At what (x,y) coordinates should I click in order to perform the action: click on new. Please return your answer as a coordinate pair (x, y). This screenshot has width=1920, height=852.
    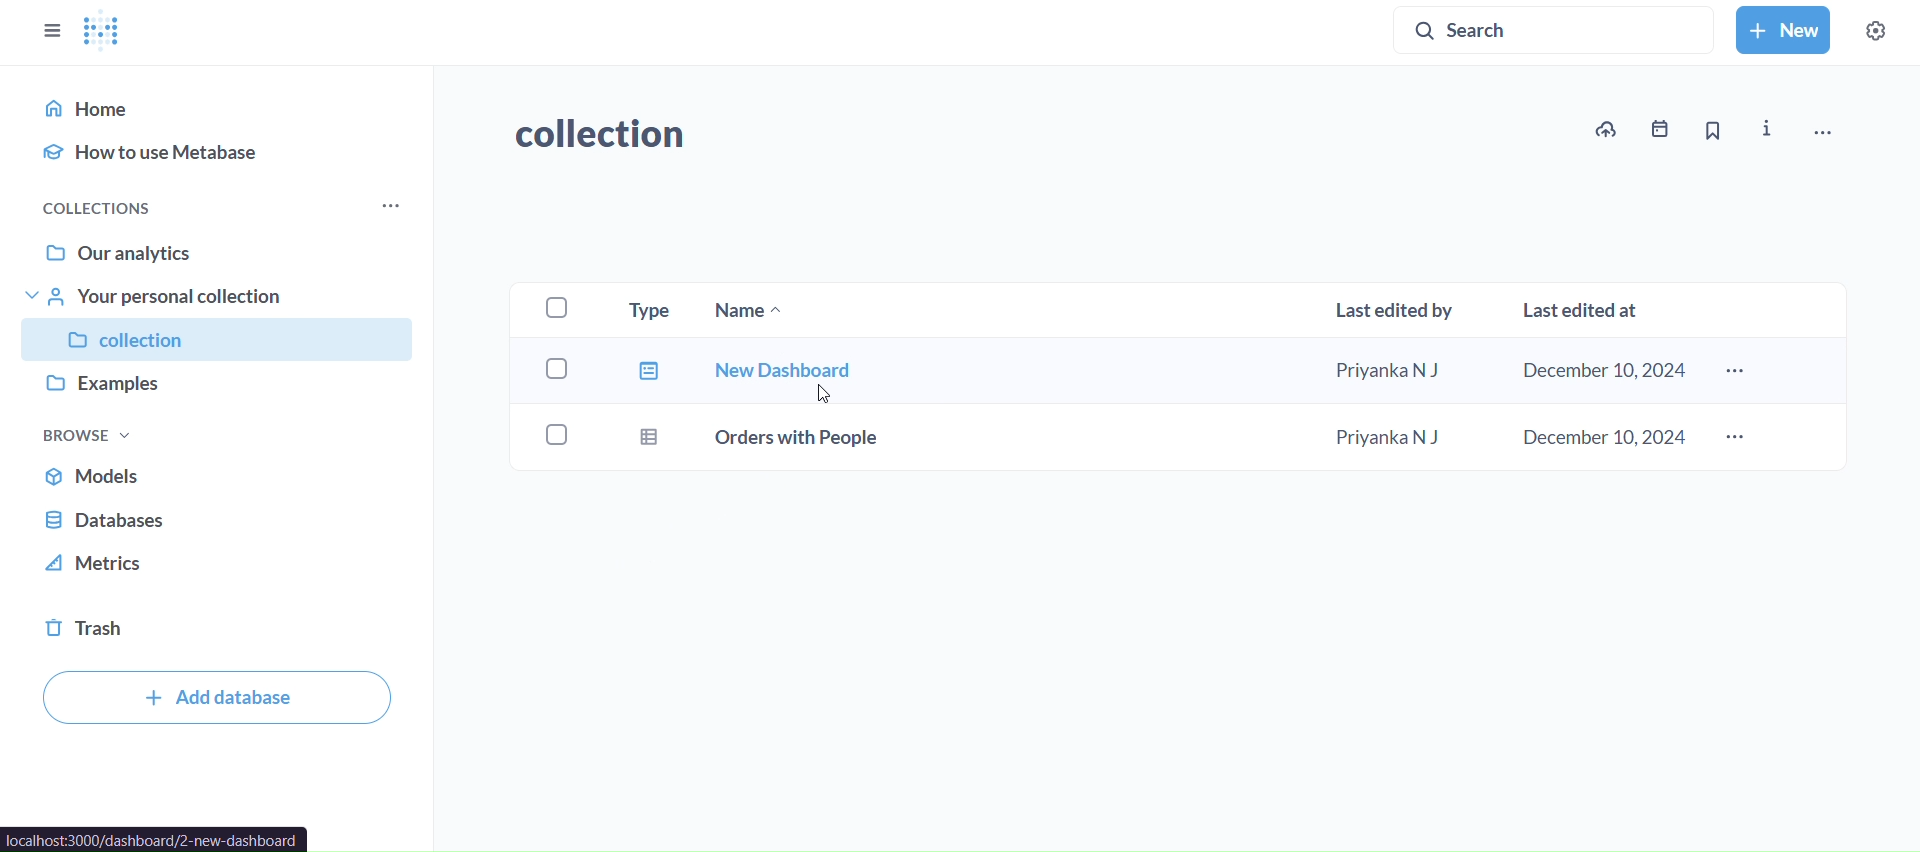
    Looking at the image, I should click on (1780, 30).